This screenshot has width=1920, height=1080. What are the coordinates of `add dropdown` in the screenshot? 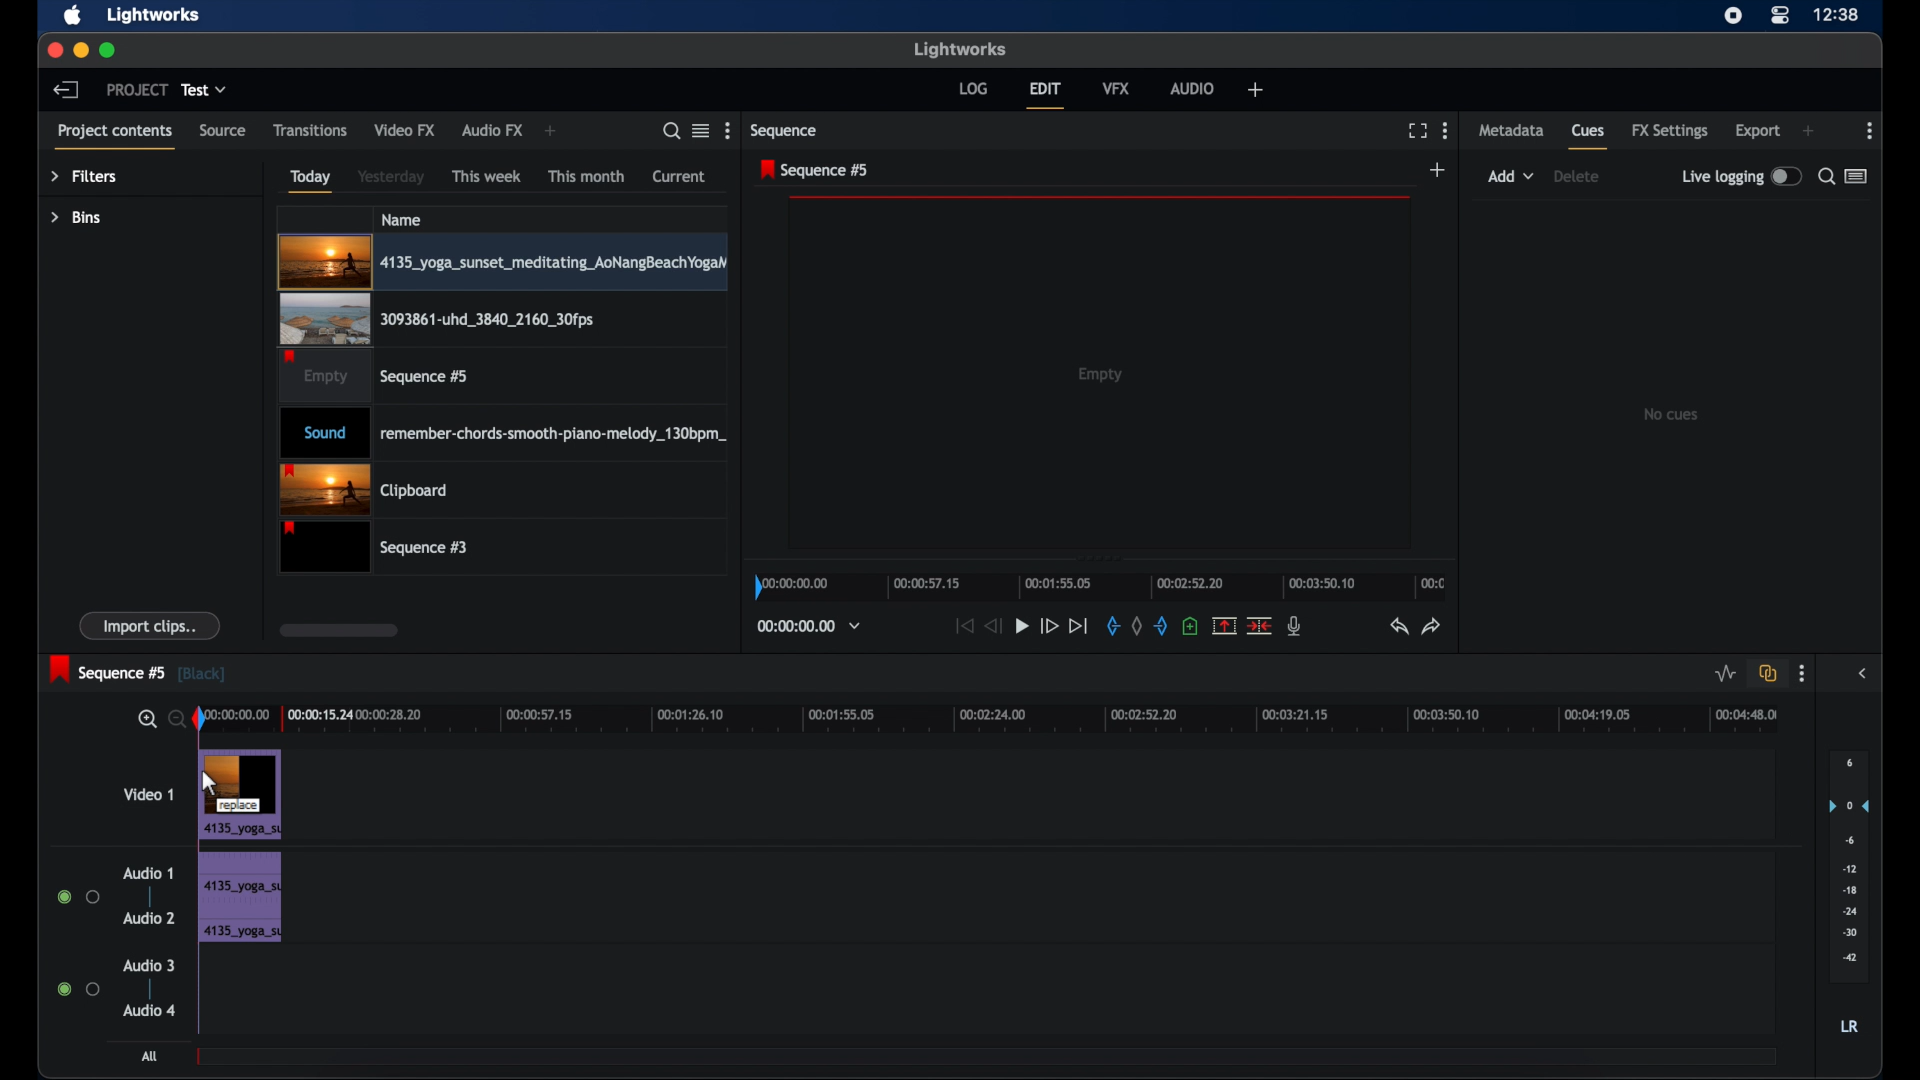 It's located at (1511, 176).